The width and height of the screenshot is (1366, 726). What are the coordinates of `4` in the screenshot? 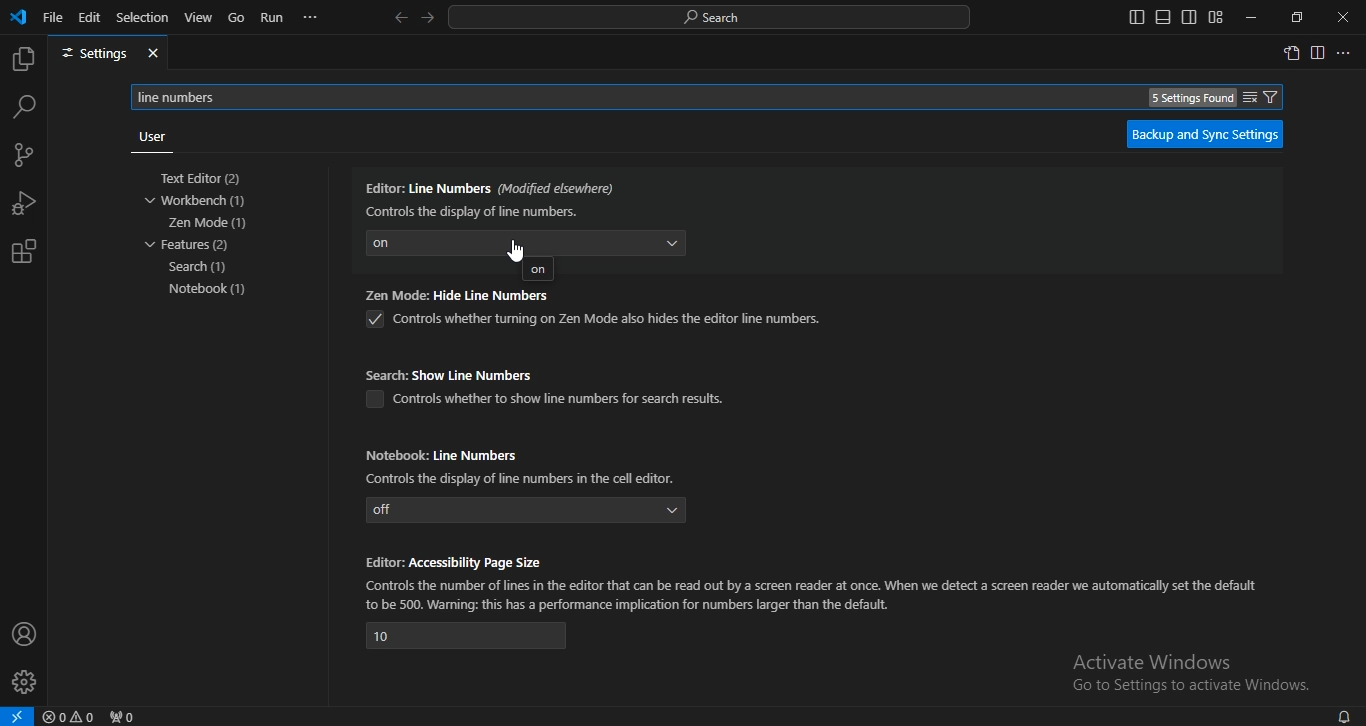 It's located at (467, 636).